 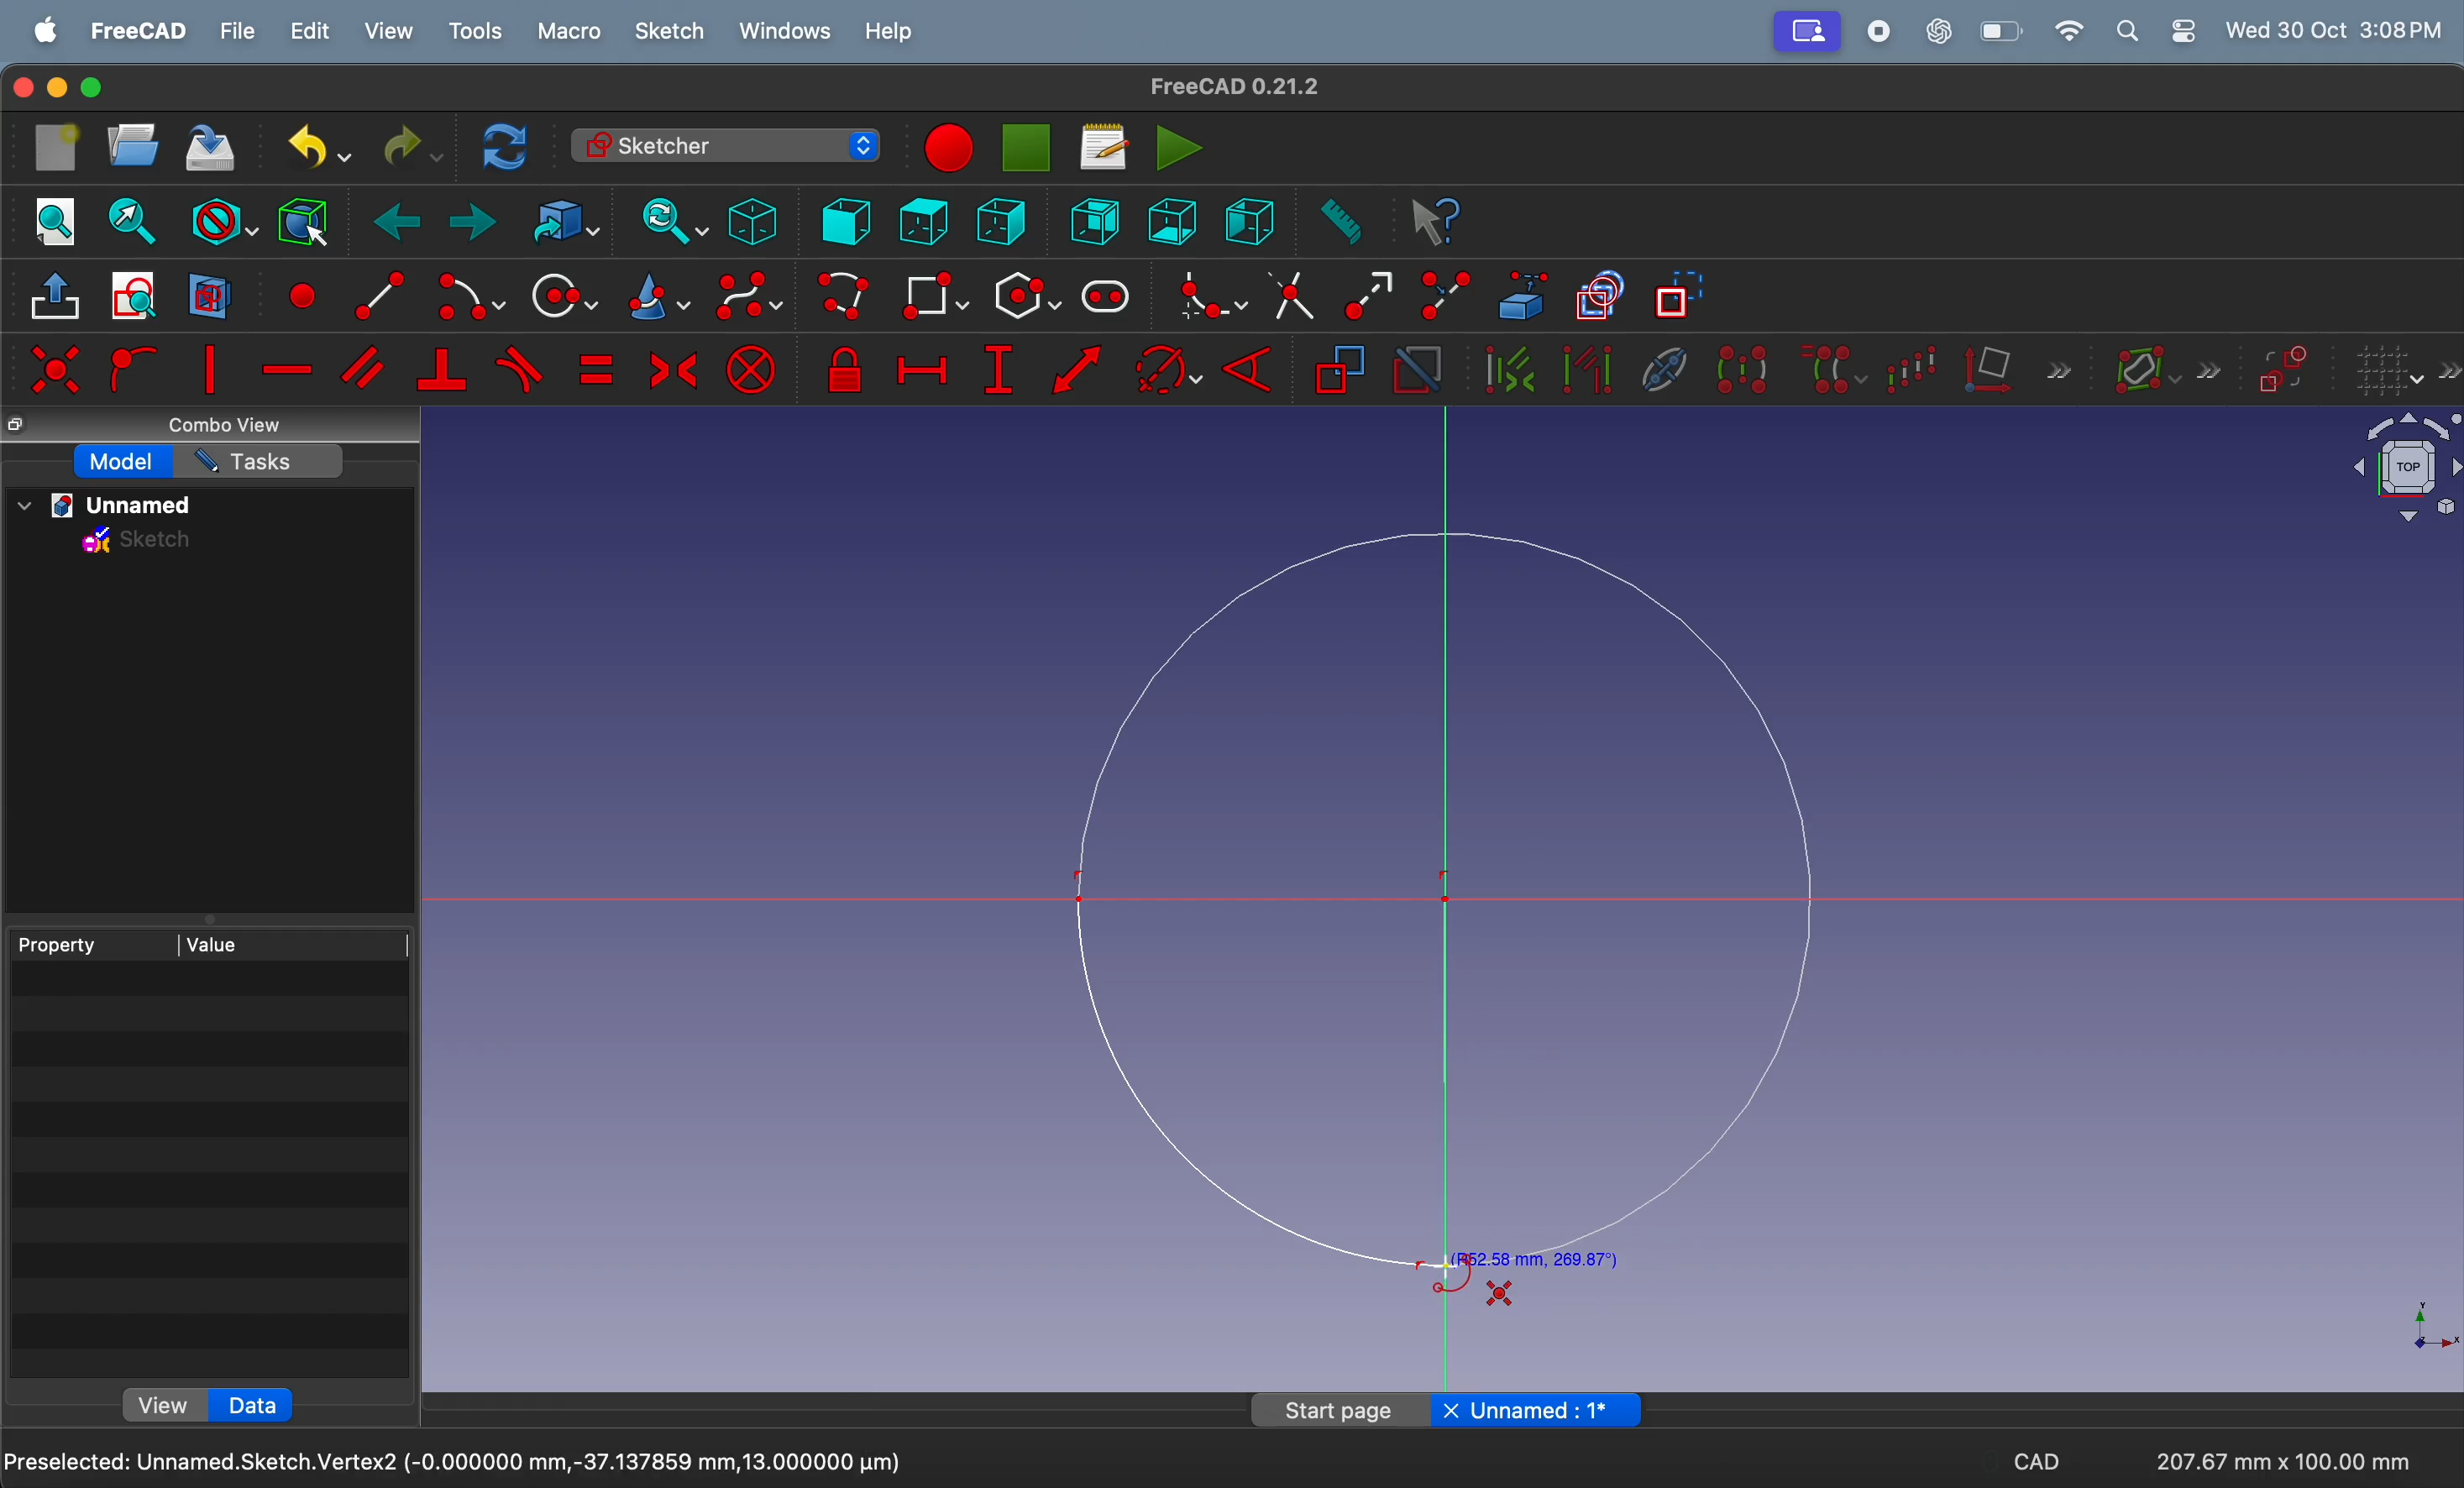 What do you see at coordinates (670, 31) in the screenshot?
I see `sketch` at bounding box center [670, 31].